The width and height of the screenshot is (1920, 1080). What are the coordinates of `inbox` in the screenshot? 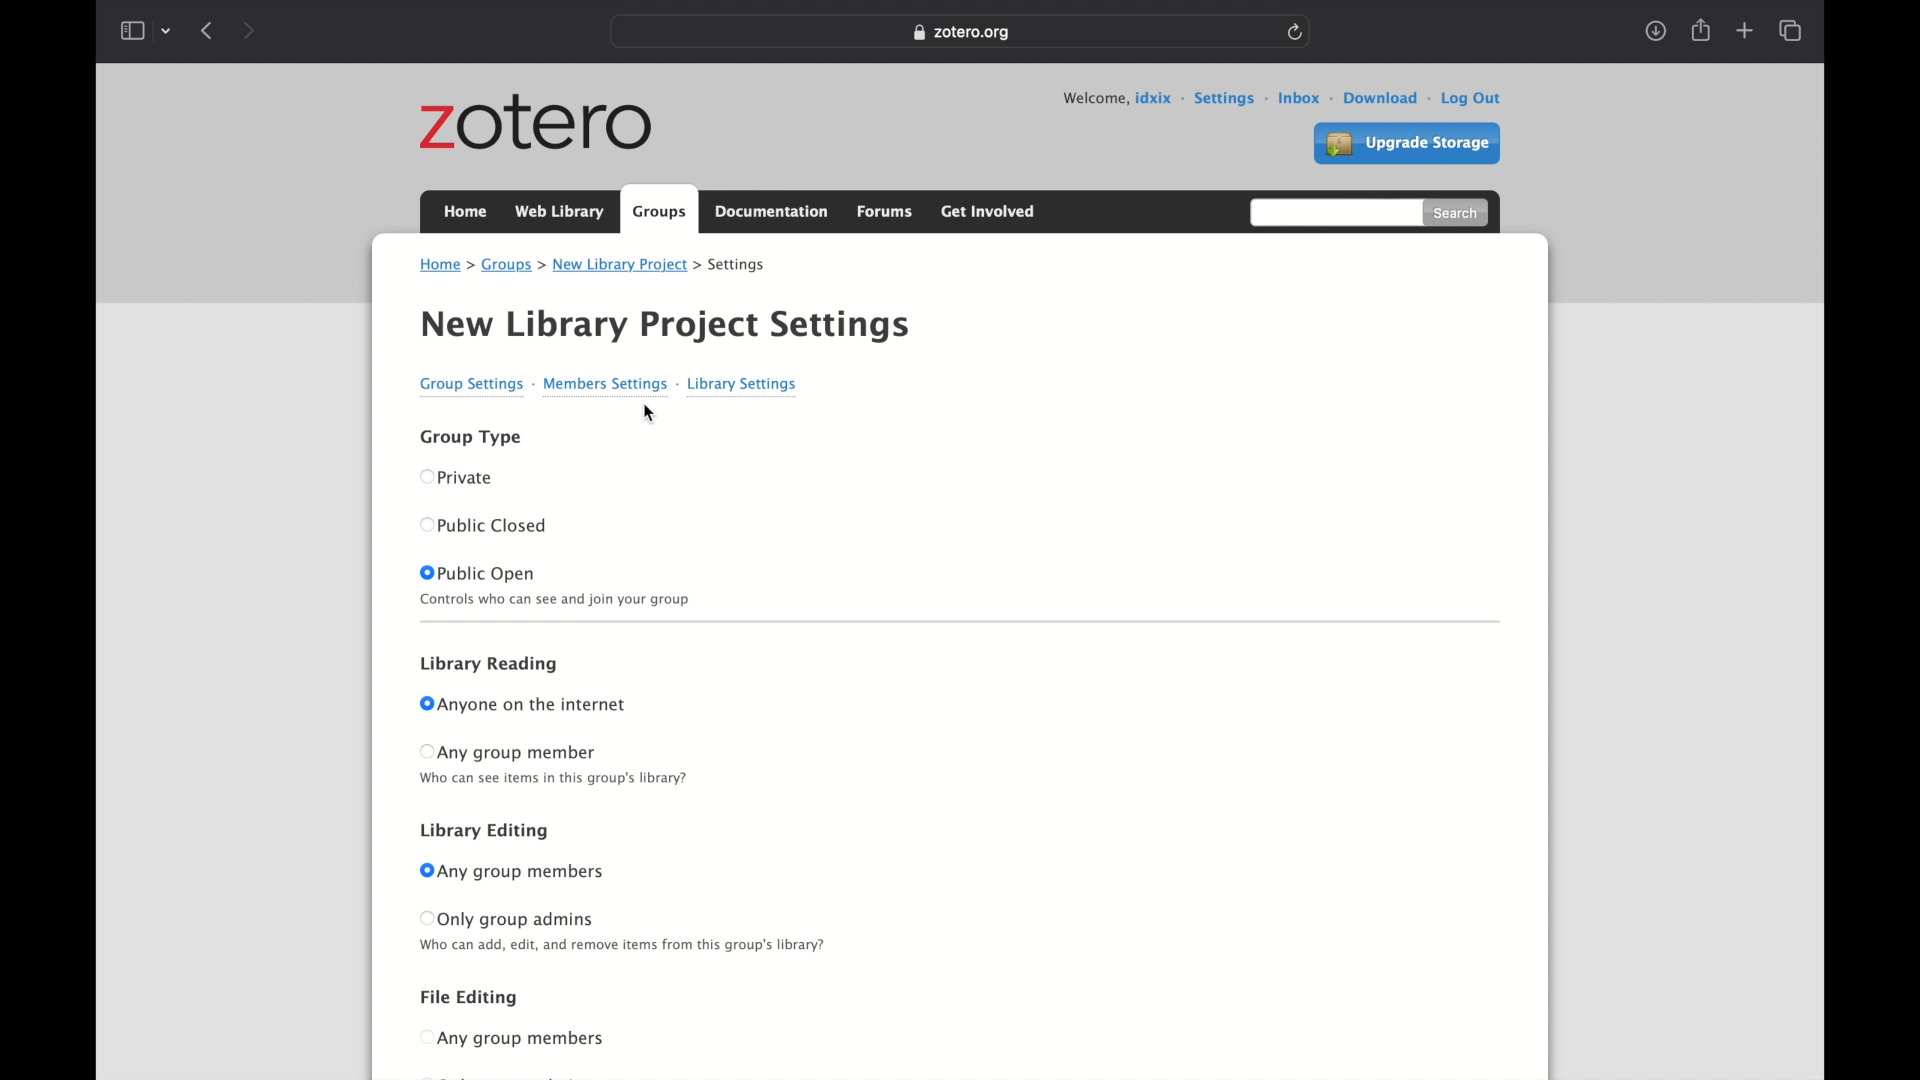 It's located at (1306, 97).